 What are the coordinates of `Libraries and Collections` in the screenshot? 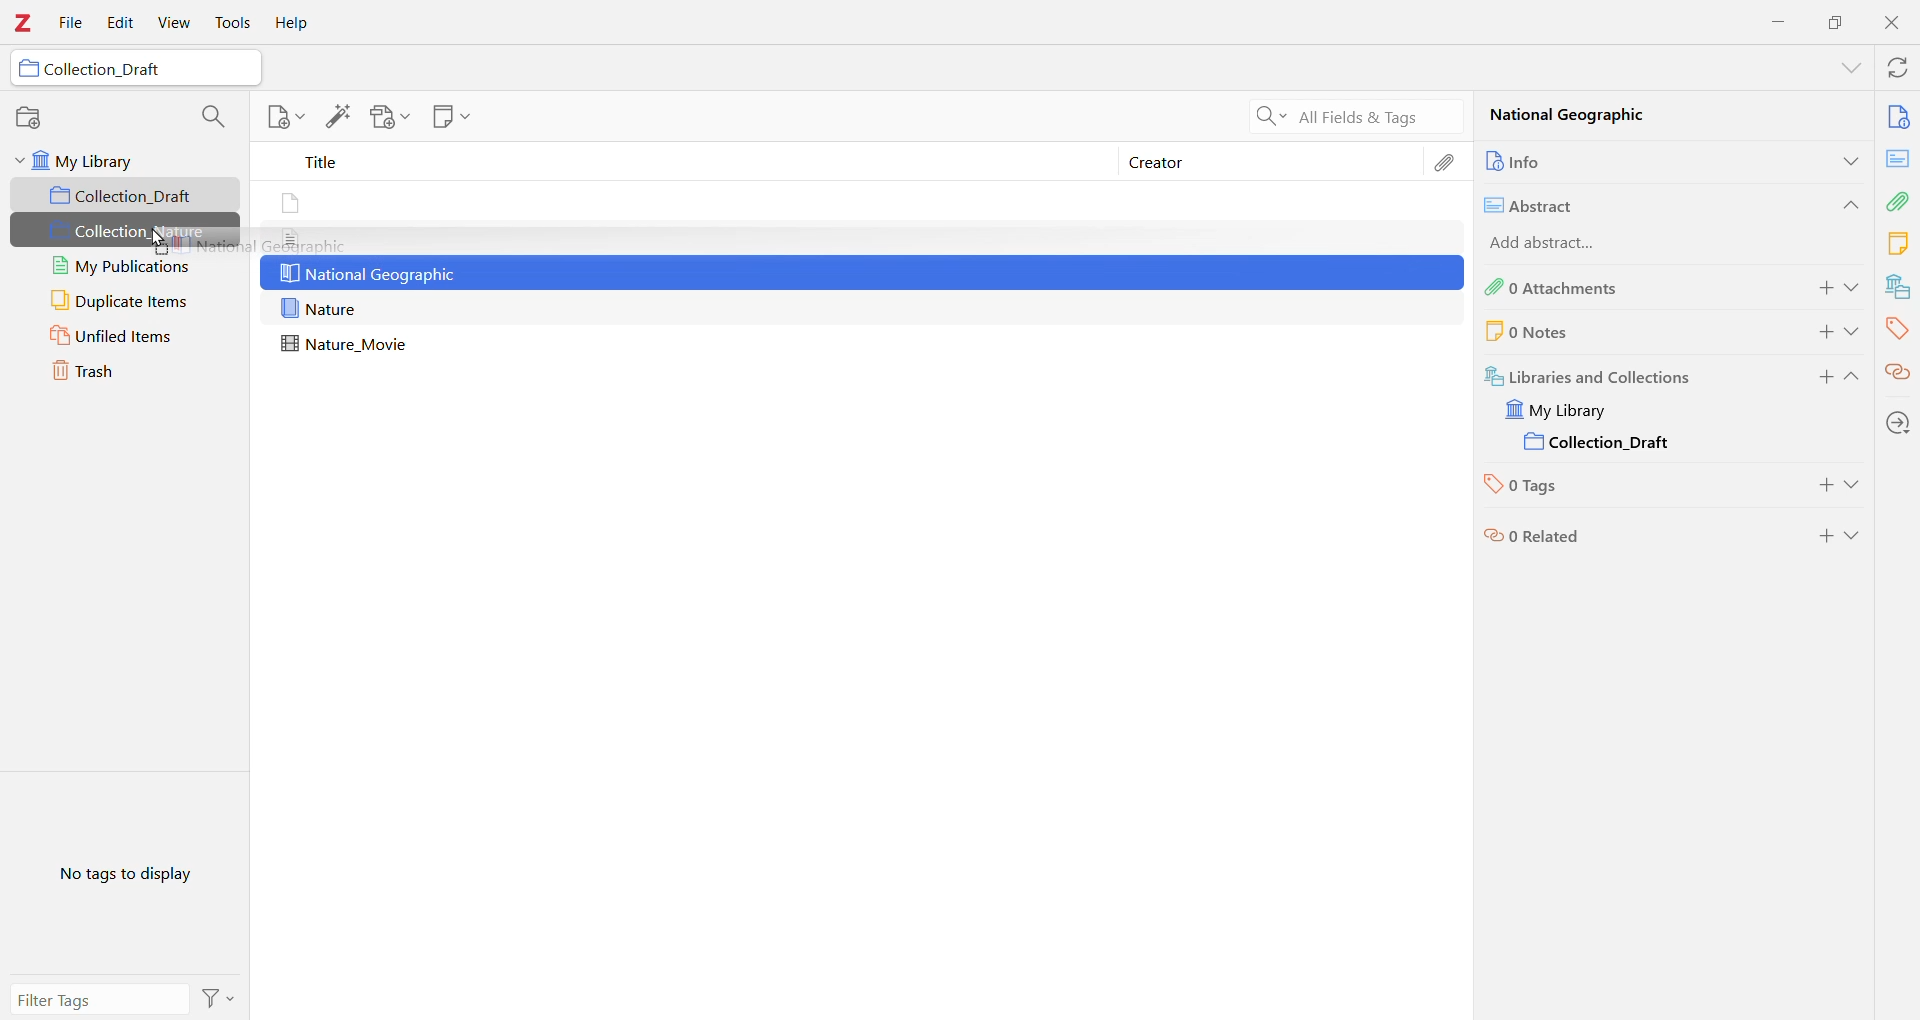 It's located at (1896, 287).